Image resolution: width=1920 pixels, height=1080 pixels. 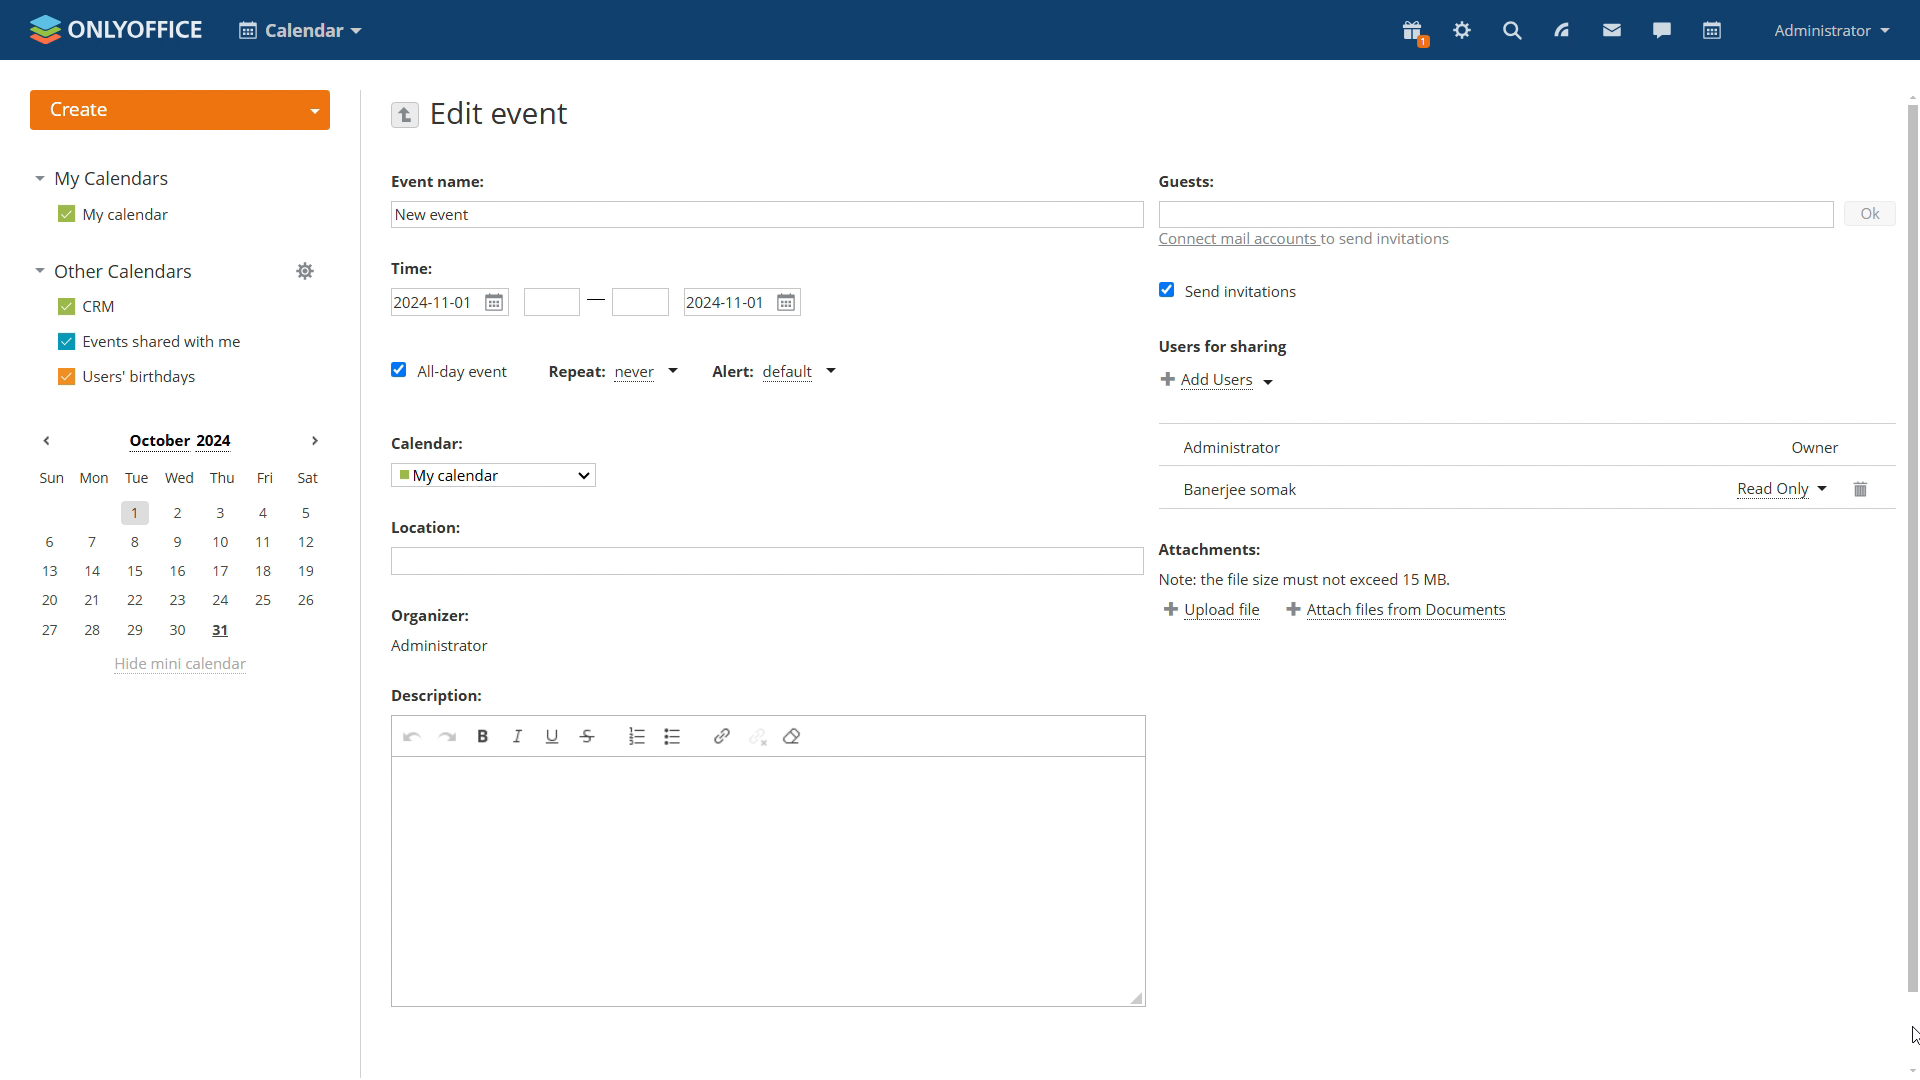 What do you see at coordinates (1396, 610) in the screenshot?
I see `attach files from documents` at bounding box center [1396, 610].